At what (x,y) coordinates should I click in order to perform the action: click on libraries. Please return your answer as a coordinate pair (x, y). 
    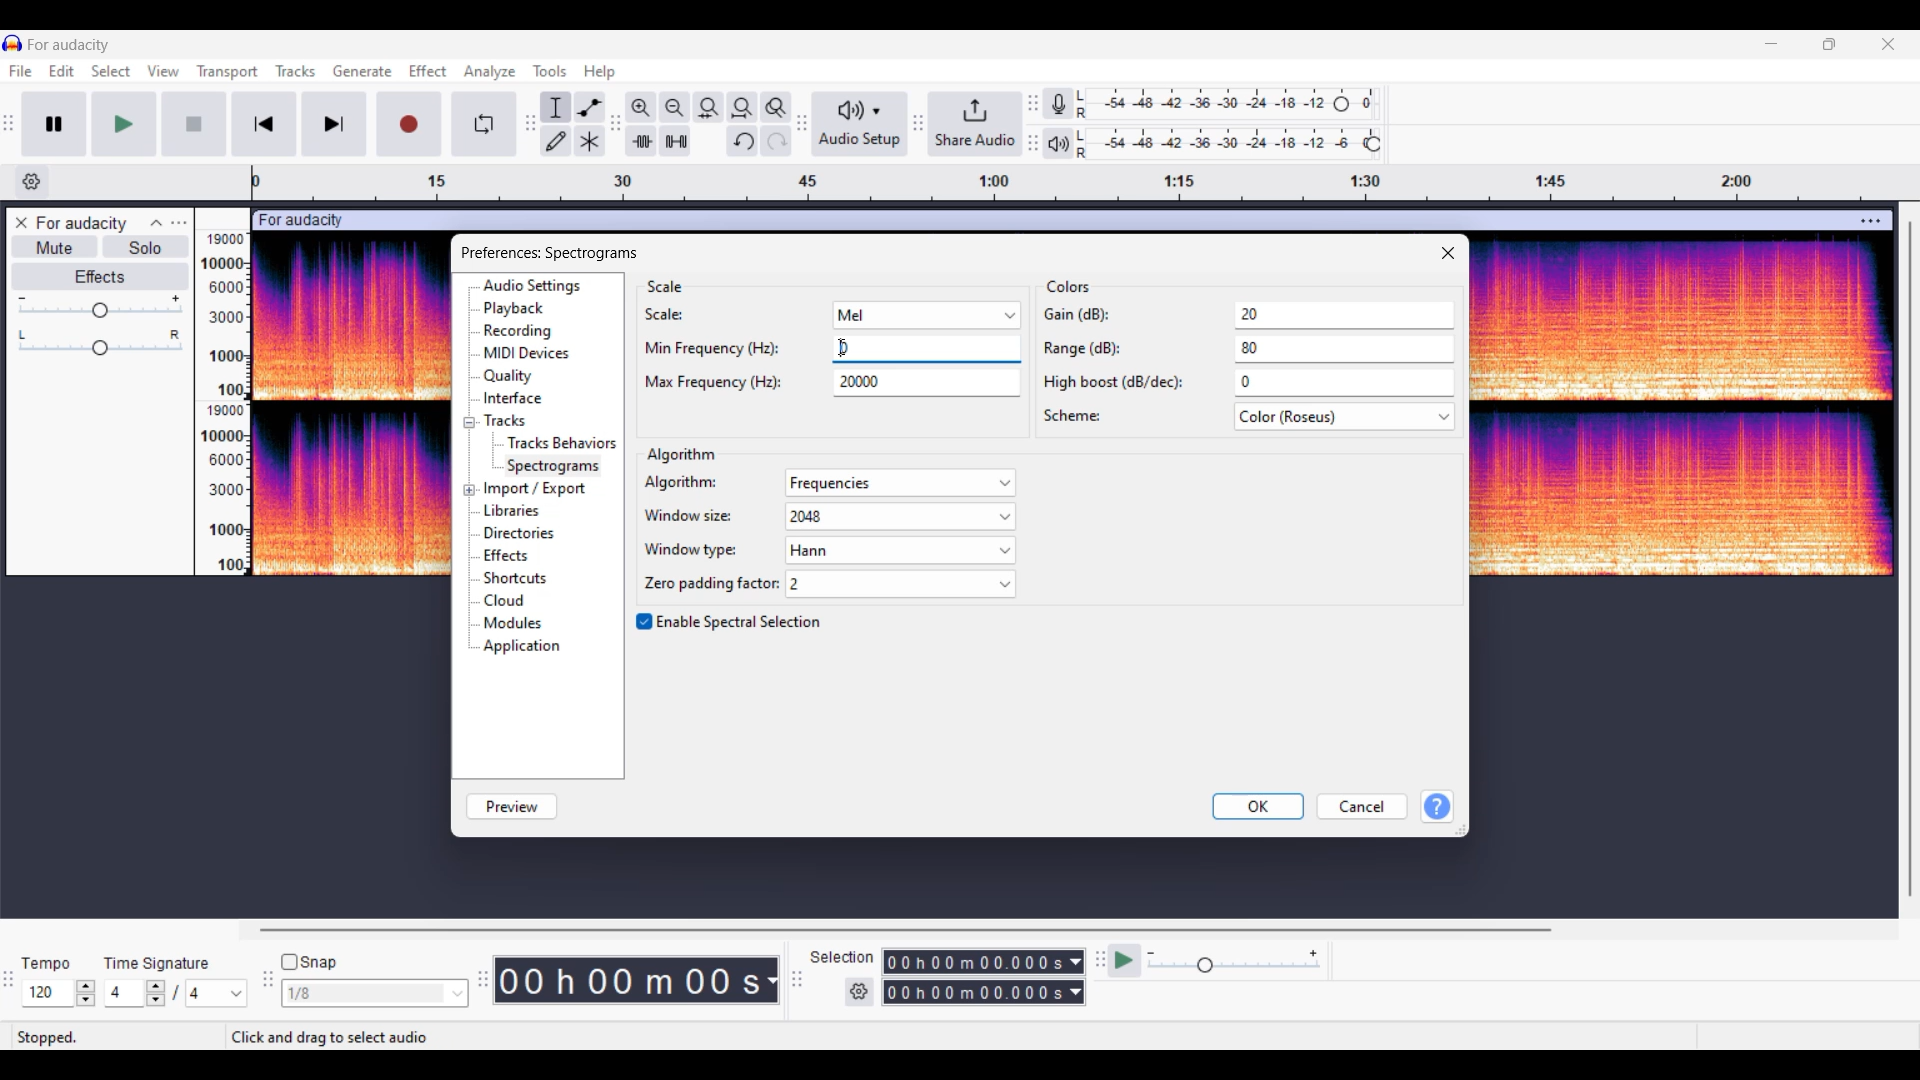
    Looking at the image, I should click on (516, 511).